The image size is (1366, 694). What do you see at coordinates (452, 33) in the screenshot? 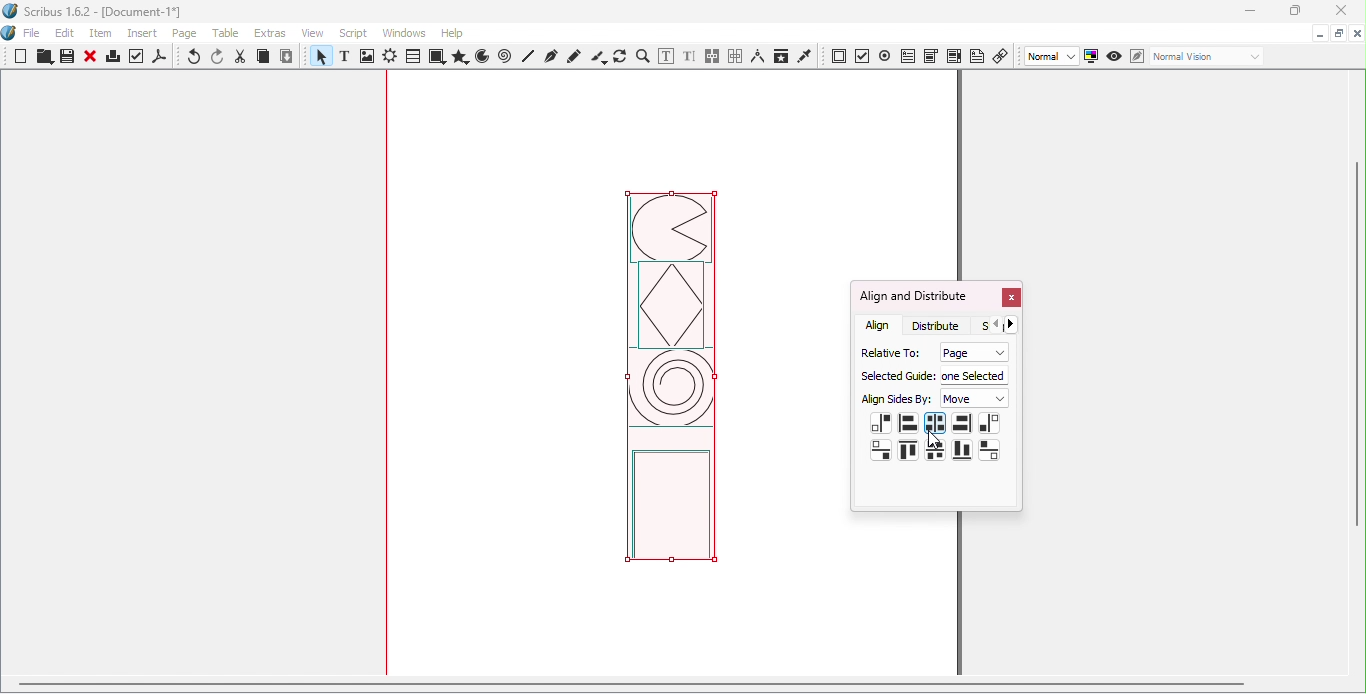
I see `Help` at bounding box center [452, 33].